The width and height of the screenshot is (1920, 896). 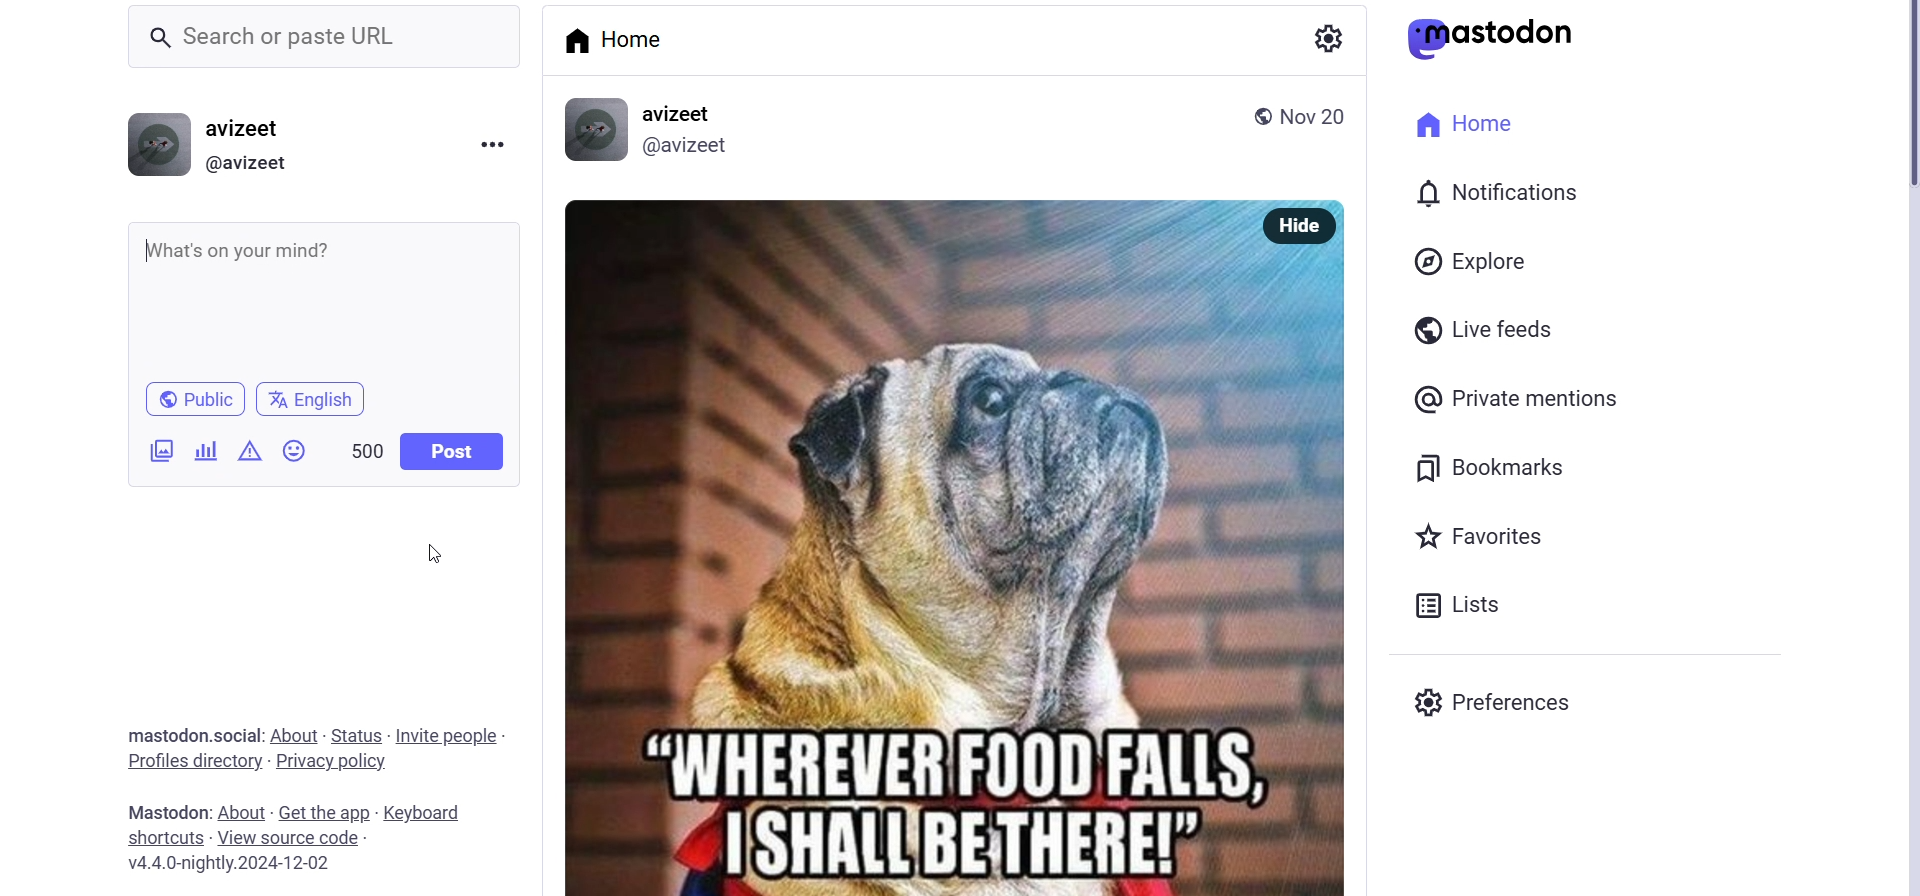 What do you see at coordinates (325, 809) in the screenshot?
I see `get the app` at bounding box center [325, 809].